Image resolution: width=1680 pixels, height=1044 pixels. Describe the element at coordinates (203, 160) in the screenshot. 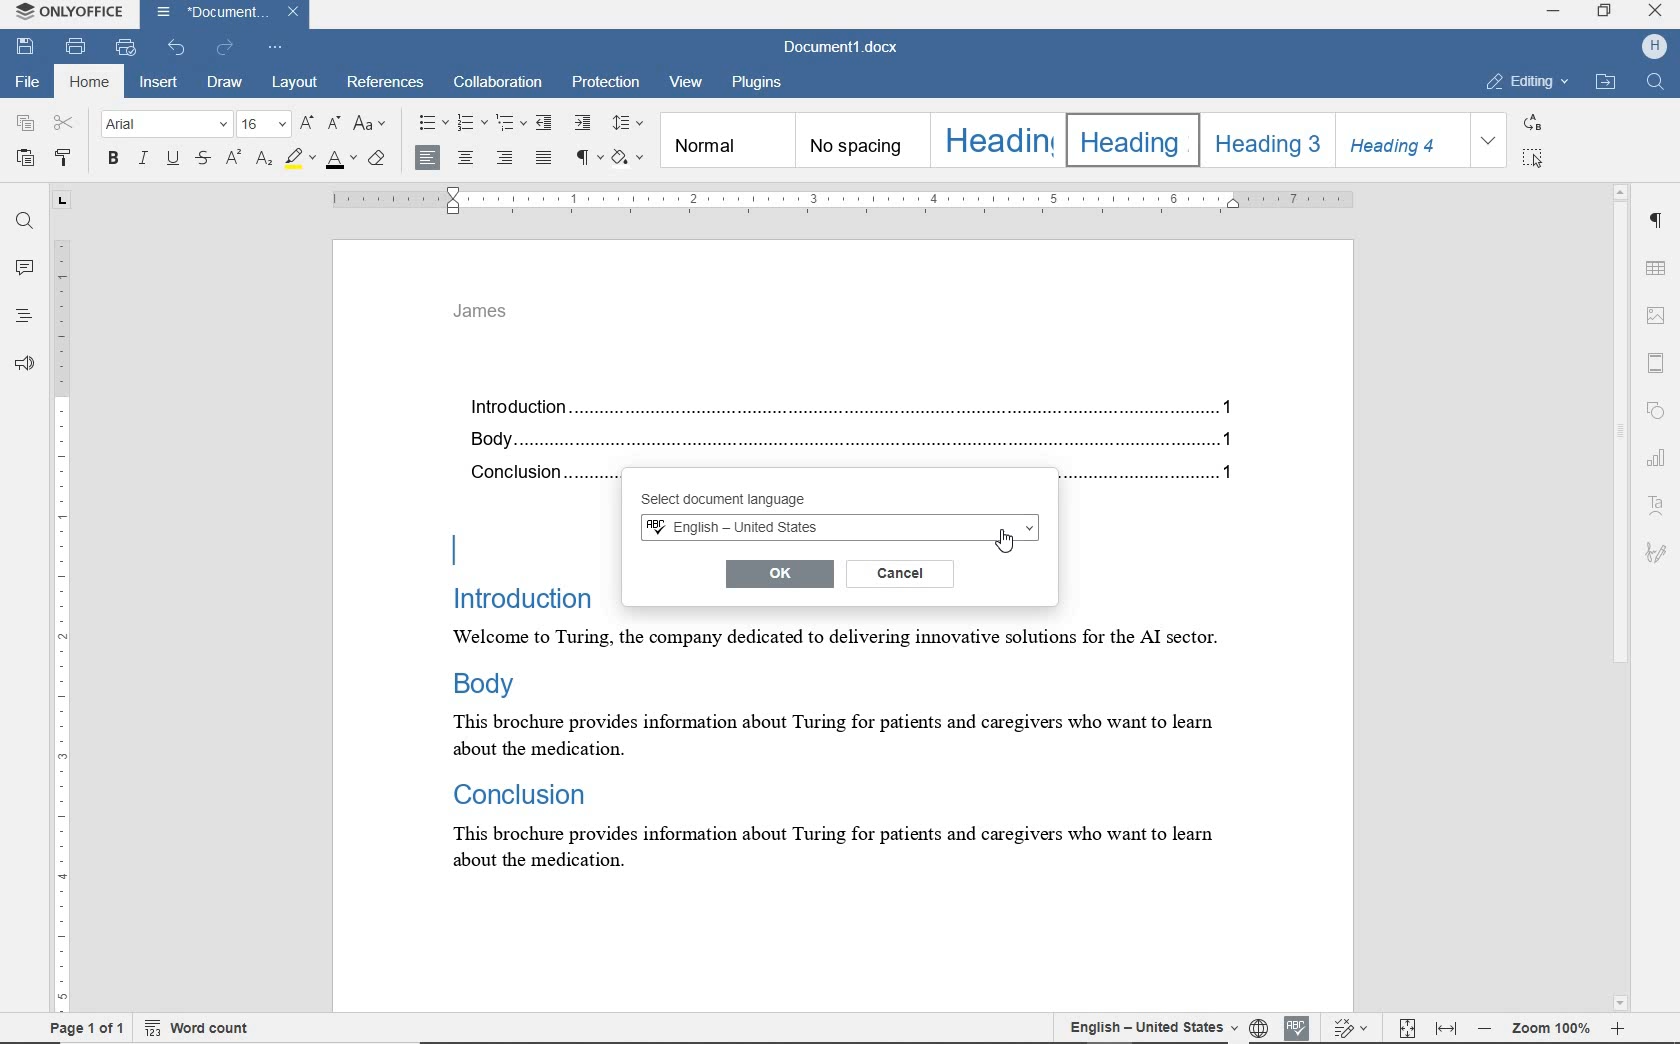

I see `strikethrough` at that location.